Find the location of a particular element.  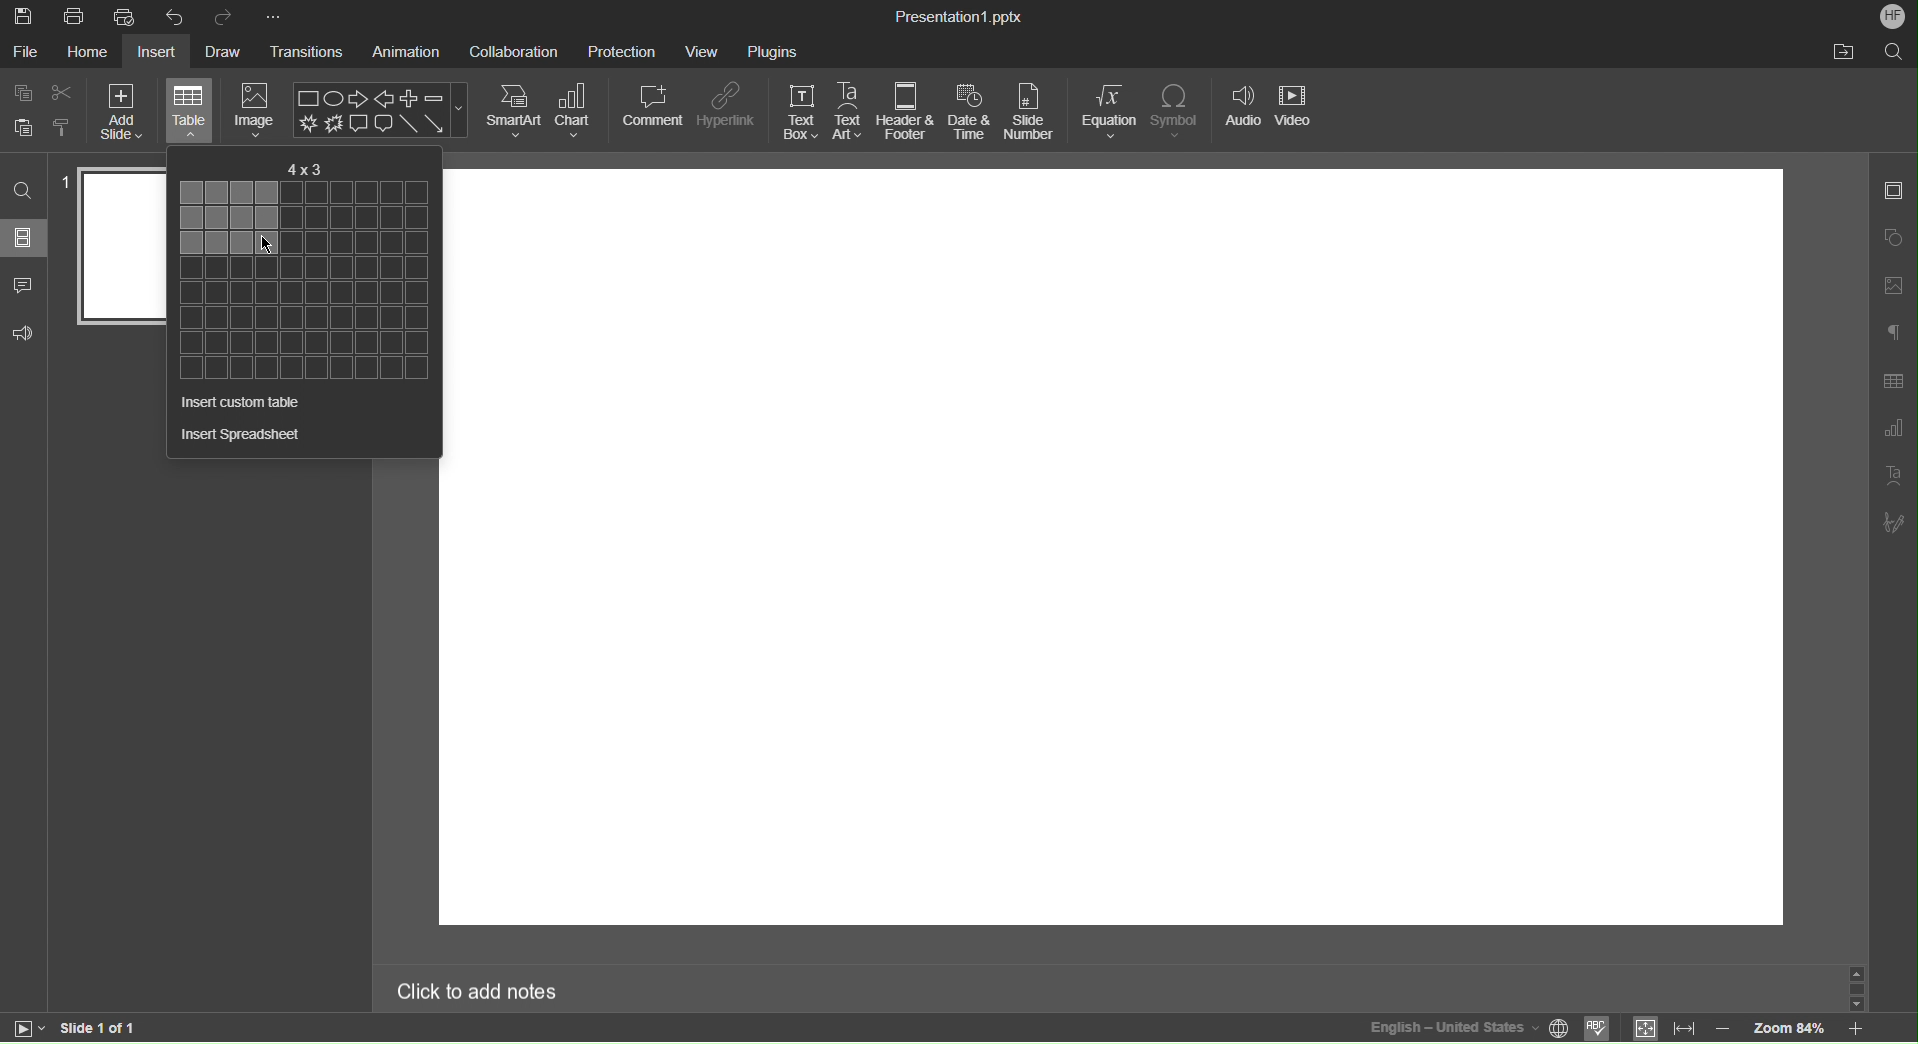

Tables is located at coordinates (302, 280).